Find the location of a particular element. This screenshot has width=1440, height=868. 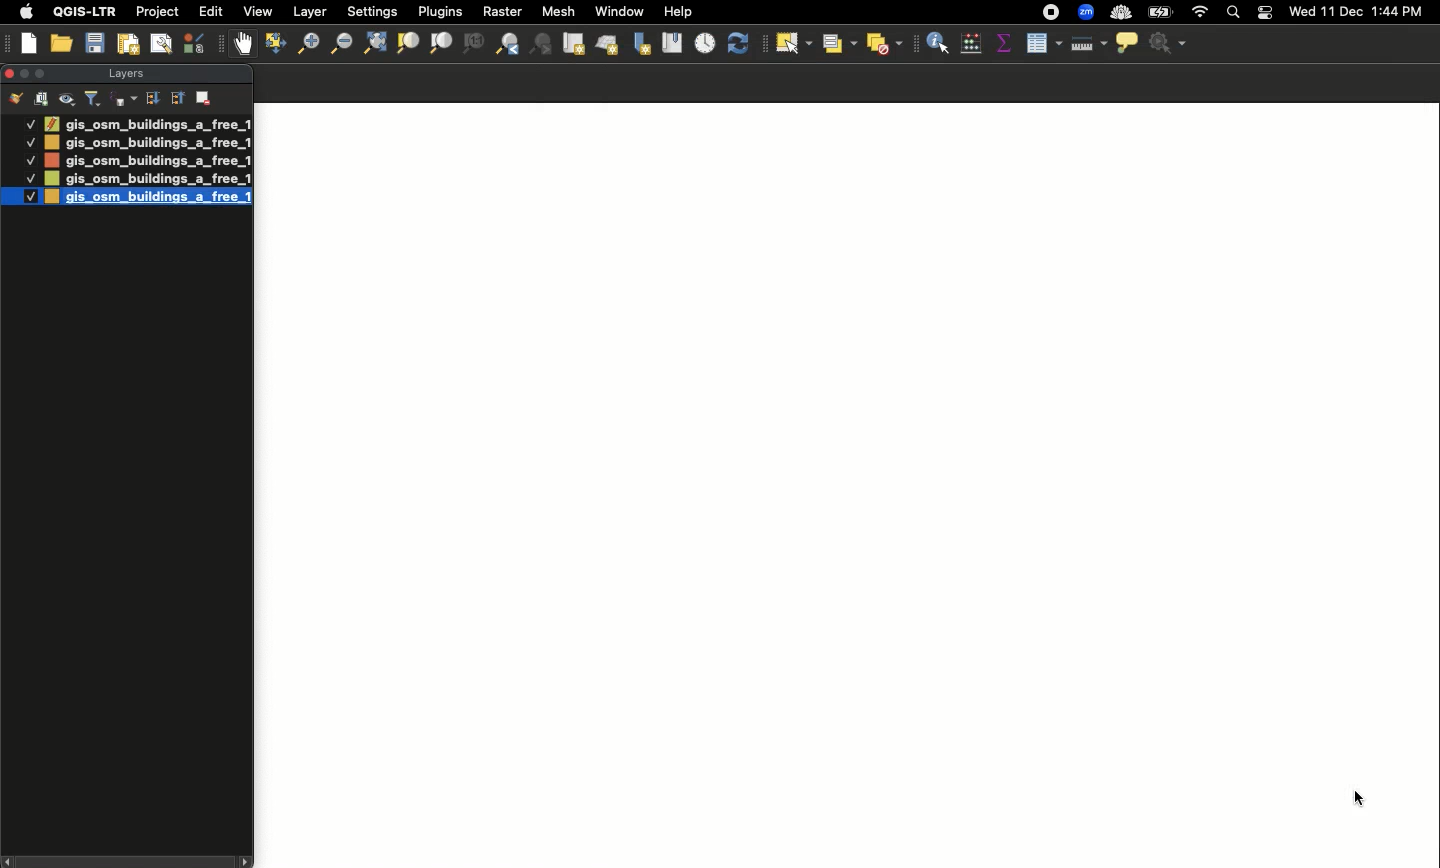

Edit is located at coordinates (211, 11).